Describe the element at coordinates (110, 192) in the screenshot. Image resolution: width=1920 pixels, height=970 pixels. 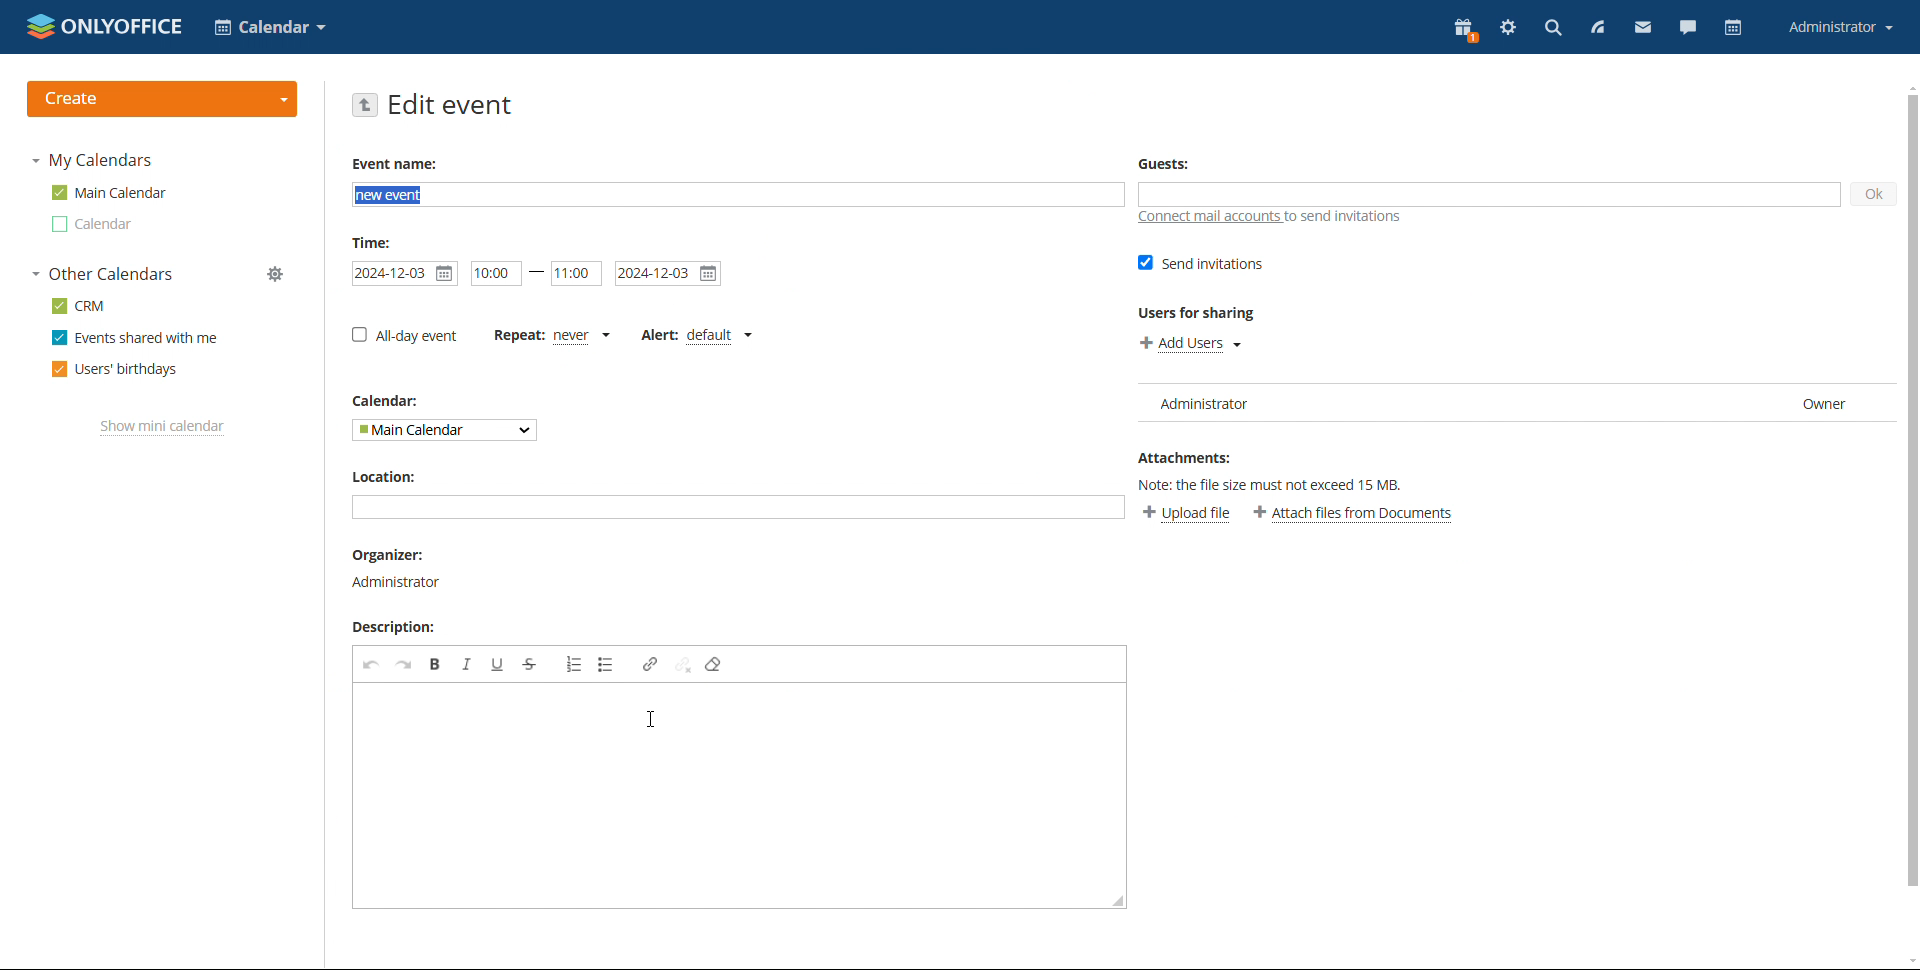
I see `main calendar` at that location.